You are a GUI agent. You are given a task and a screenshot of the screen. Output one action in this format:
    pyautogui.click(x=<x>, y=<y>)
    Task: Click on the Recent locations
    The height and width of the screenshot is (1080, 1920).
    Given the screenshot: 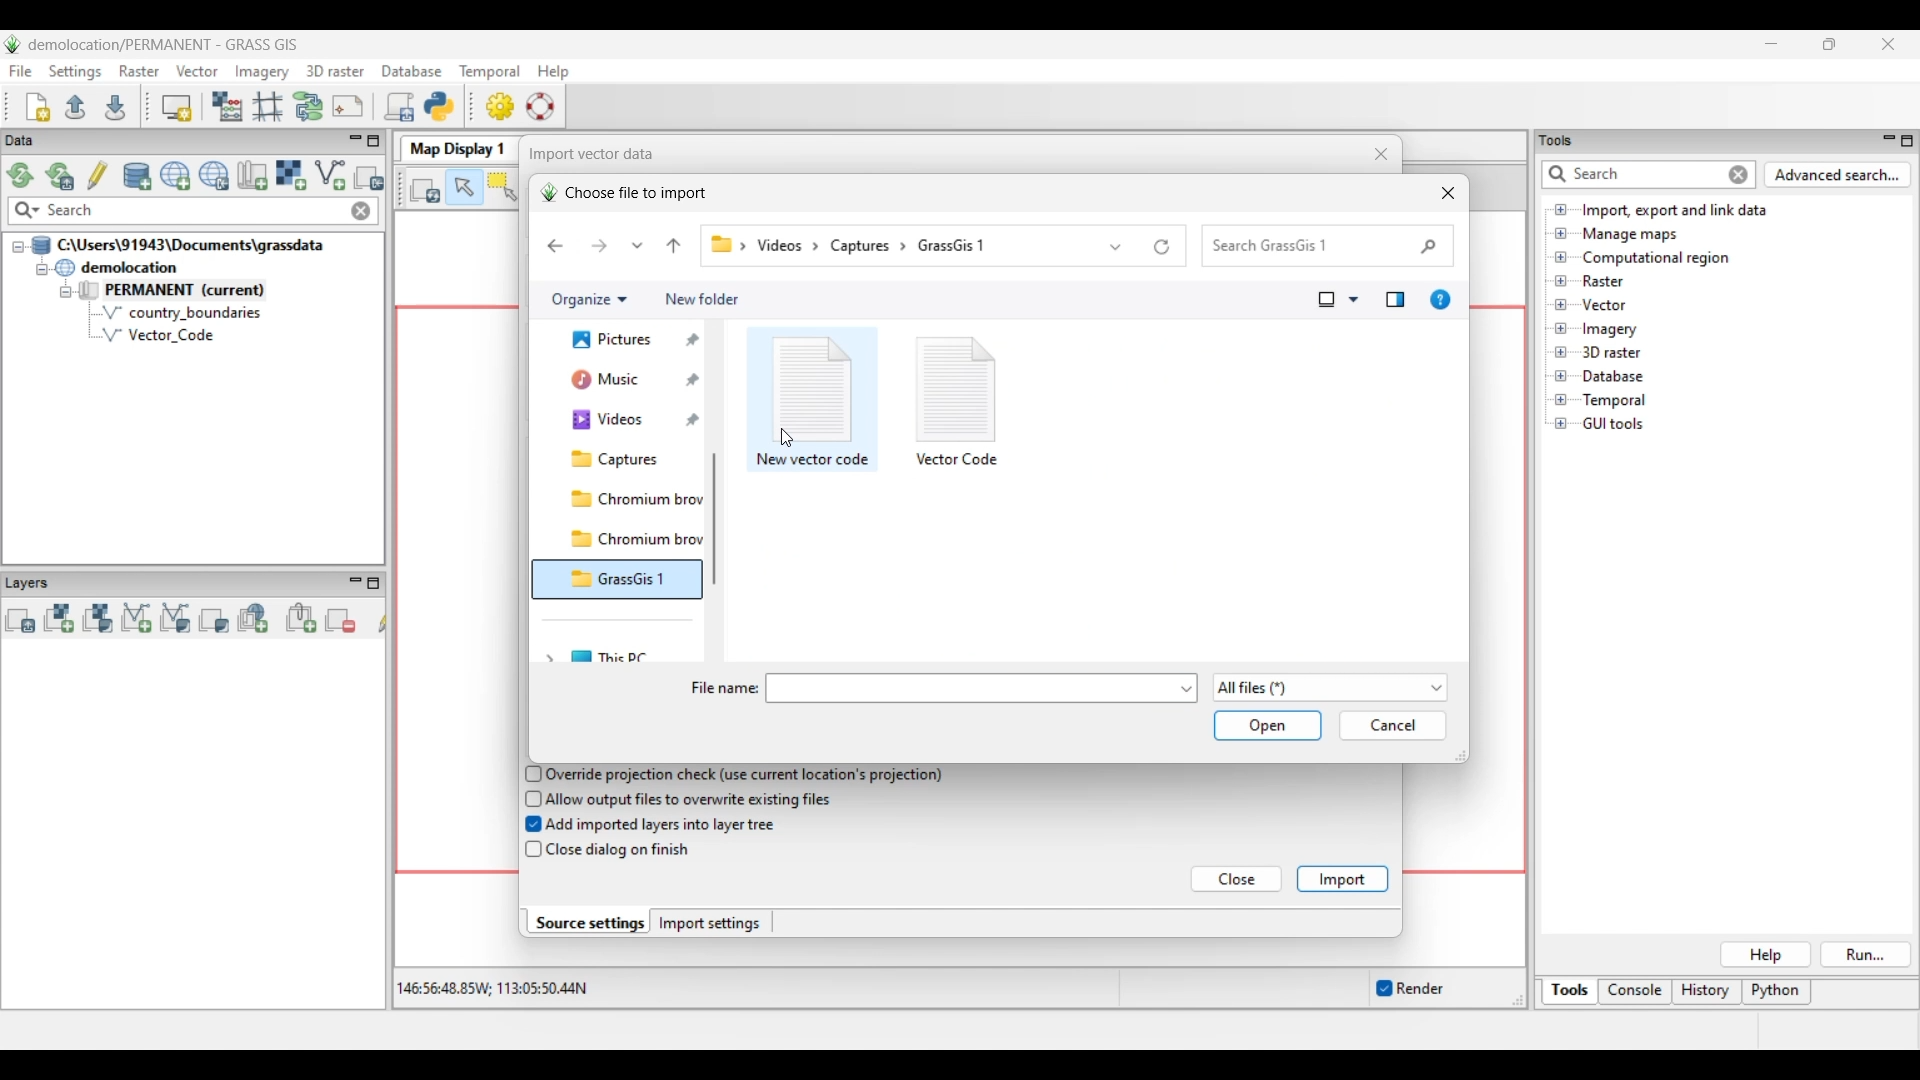 What is the action you would take?
    pyautogui.click(x=638, y=245)
    